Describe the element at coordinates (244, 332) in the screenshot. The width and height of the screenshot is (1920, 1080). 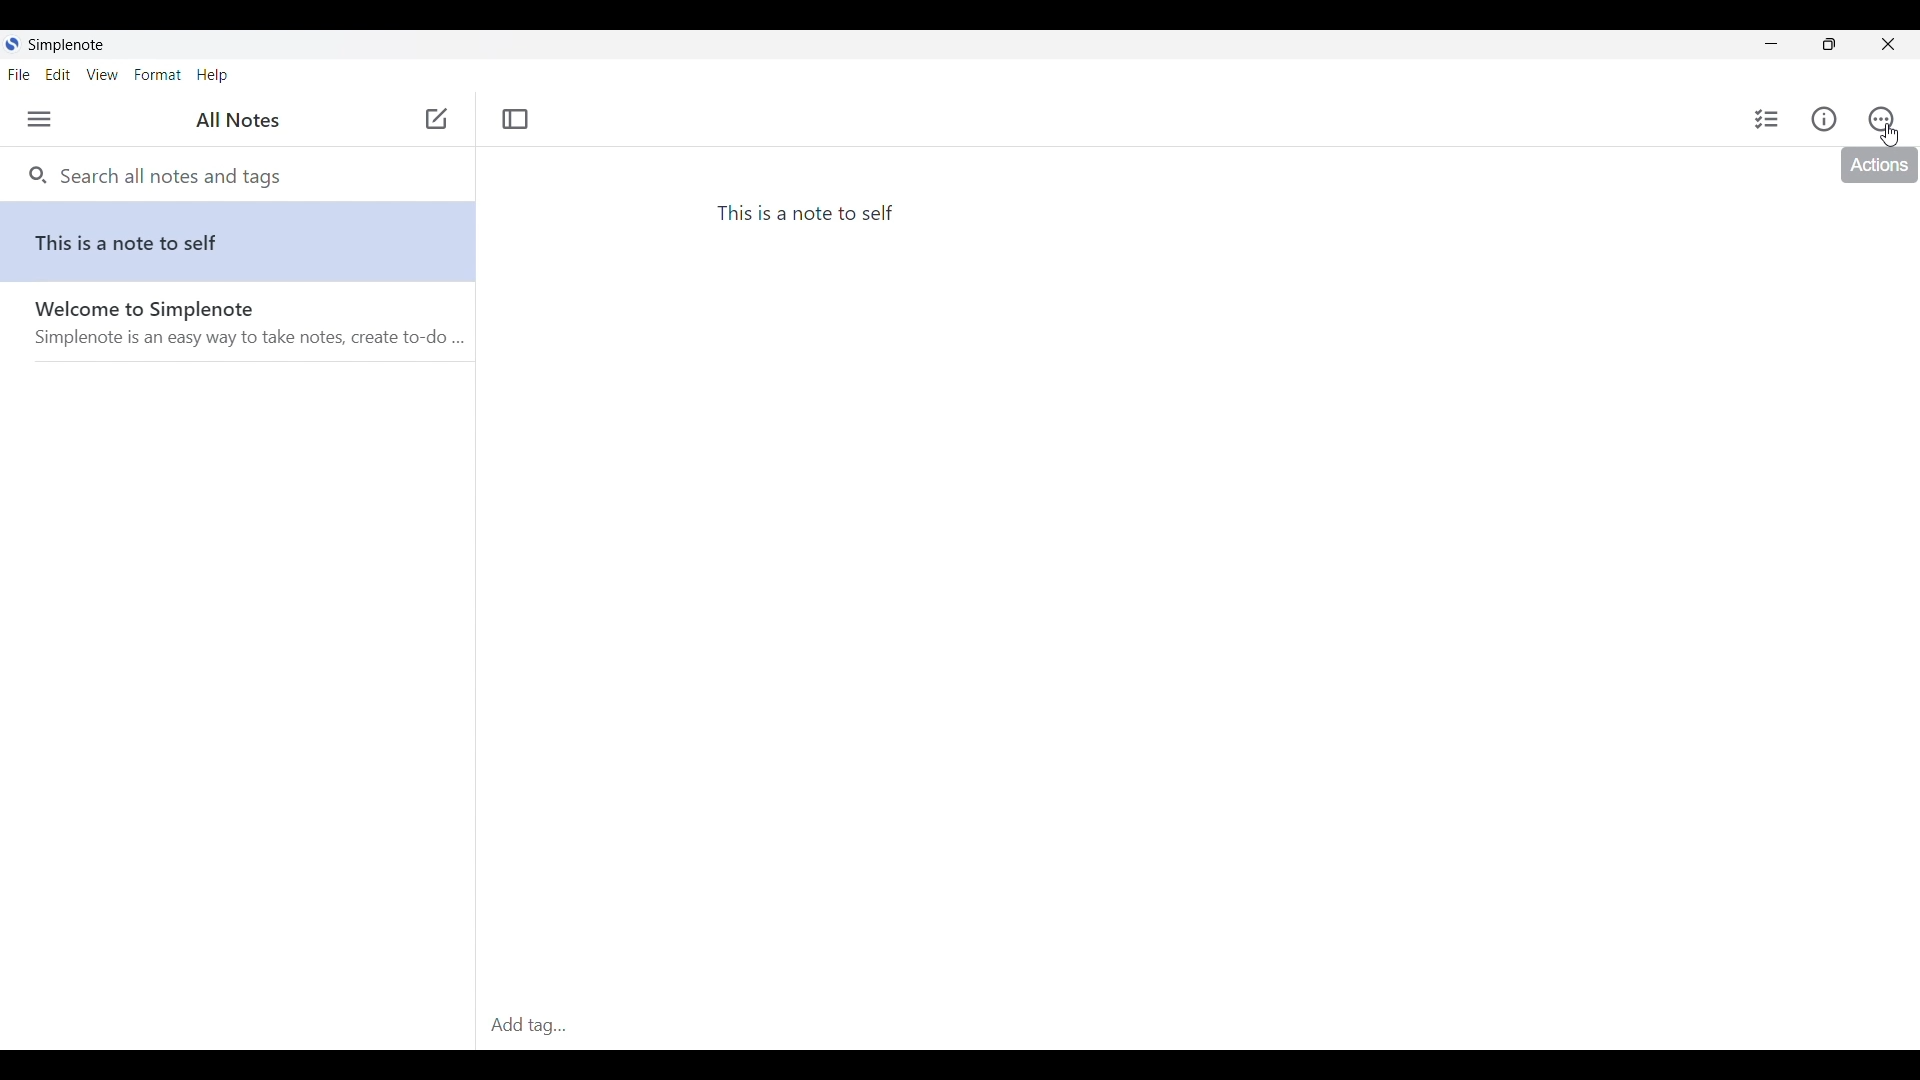
I see `Welcome to Simplenote Simplenote is an easy way to take notes, create to-do...` at that location.